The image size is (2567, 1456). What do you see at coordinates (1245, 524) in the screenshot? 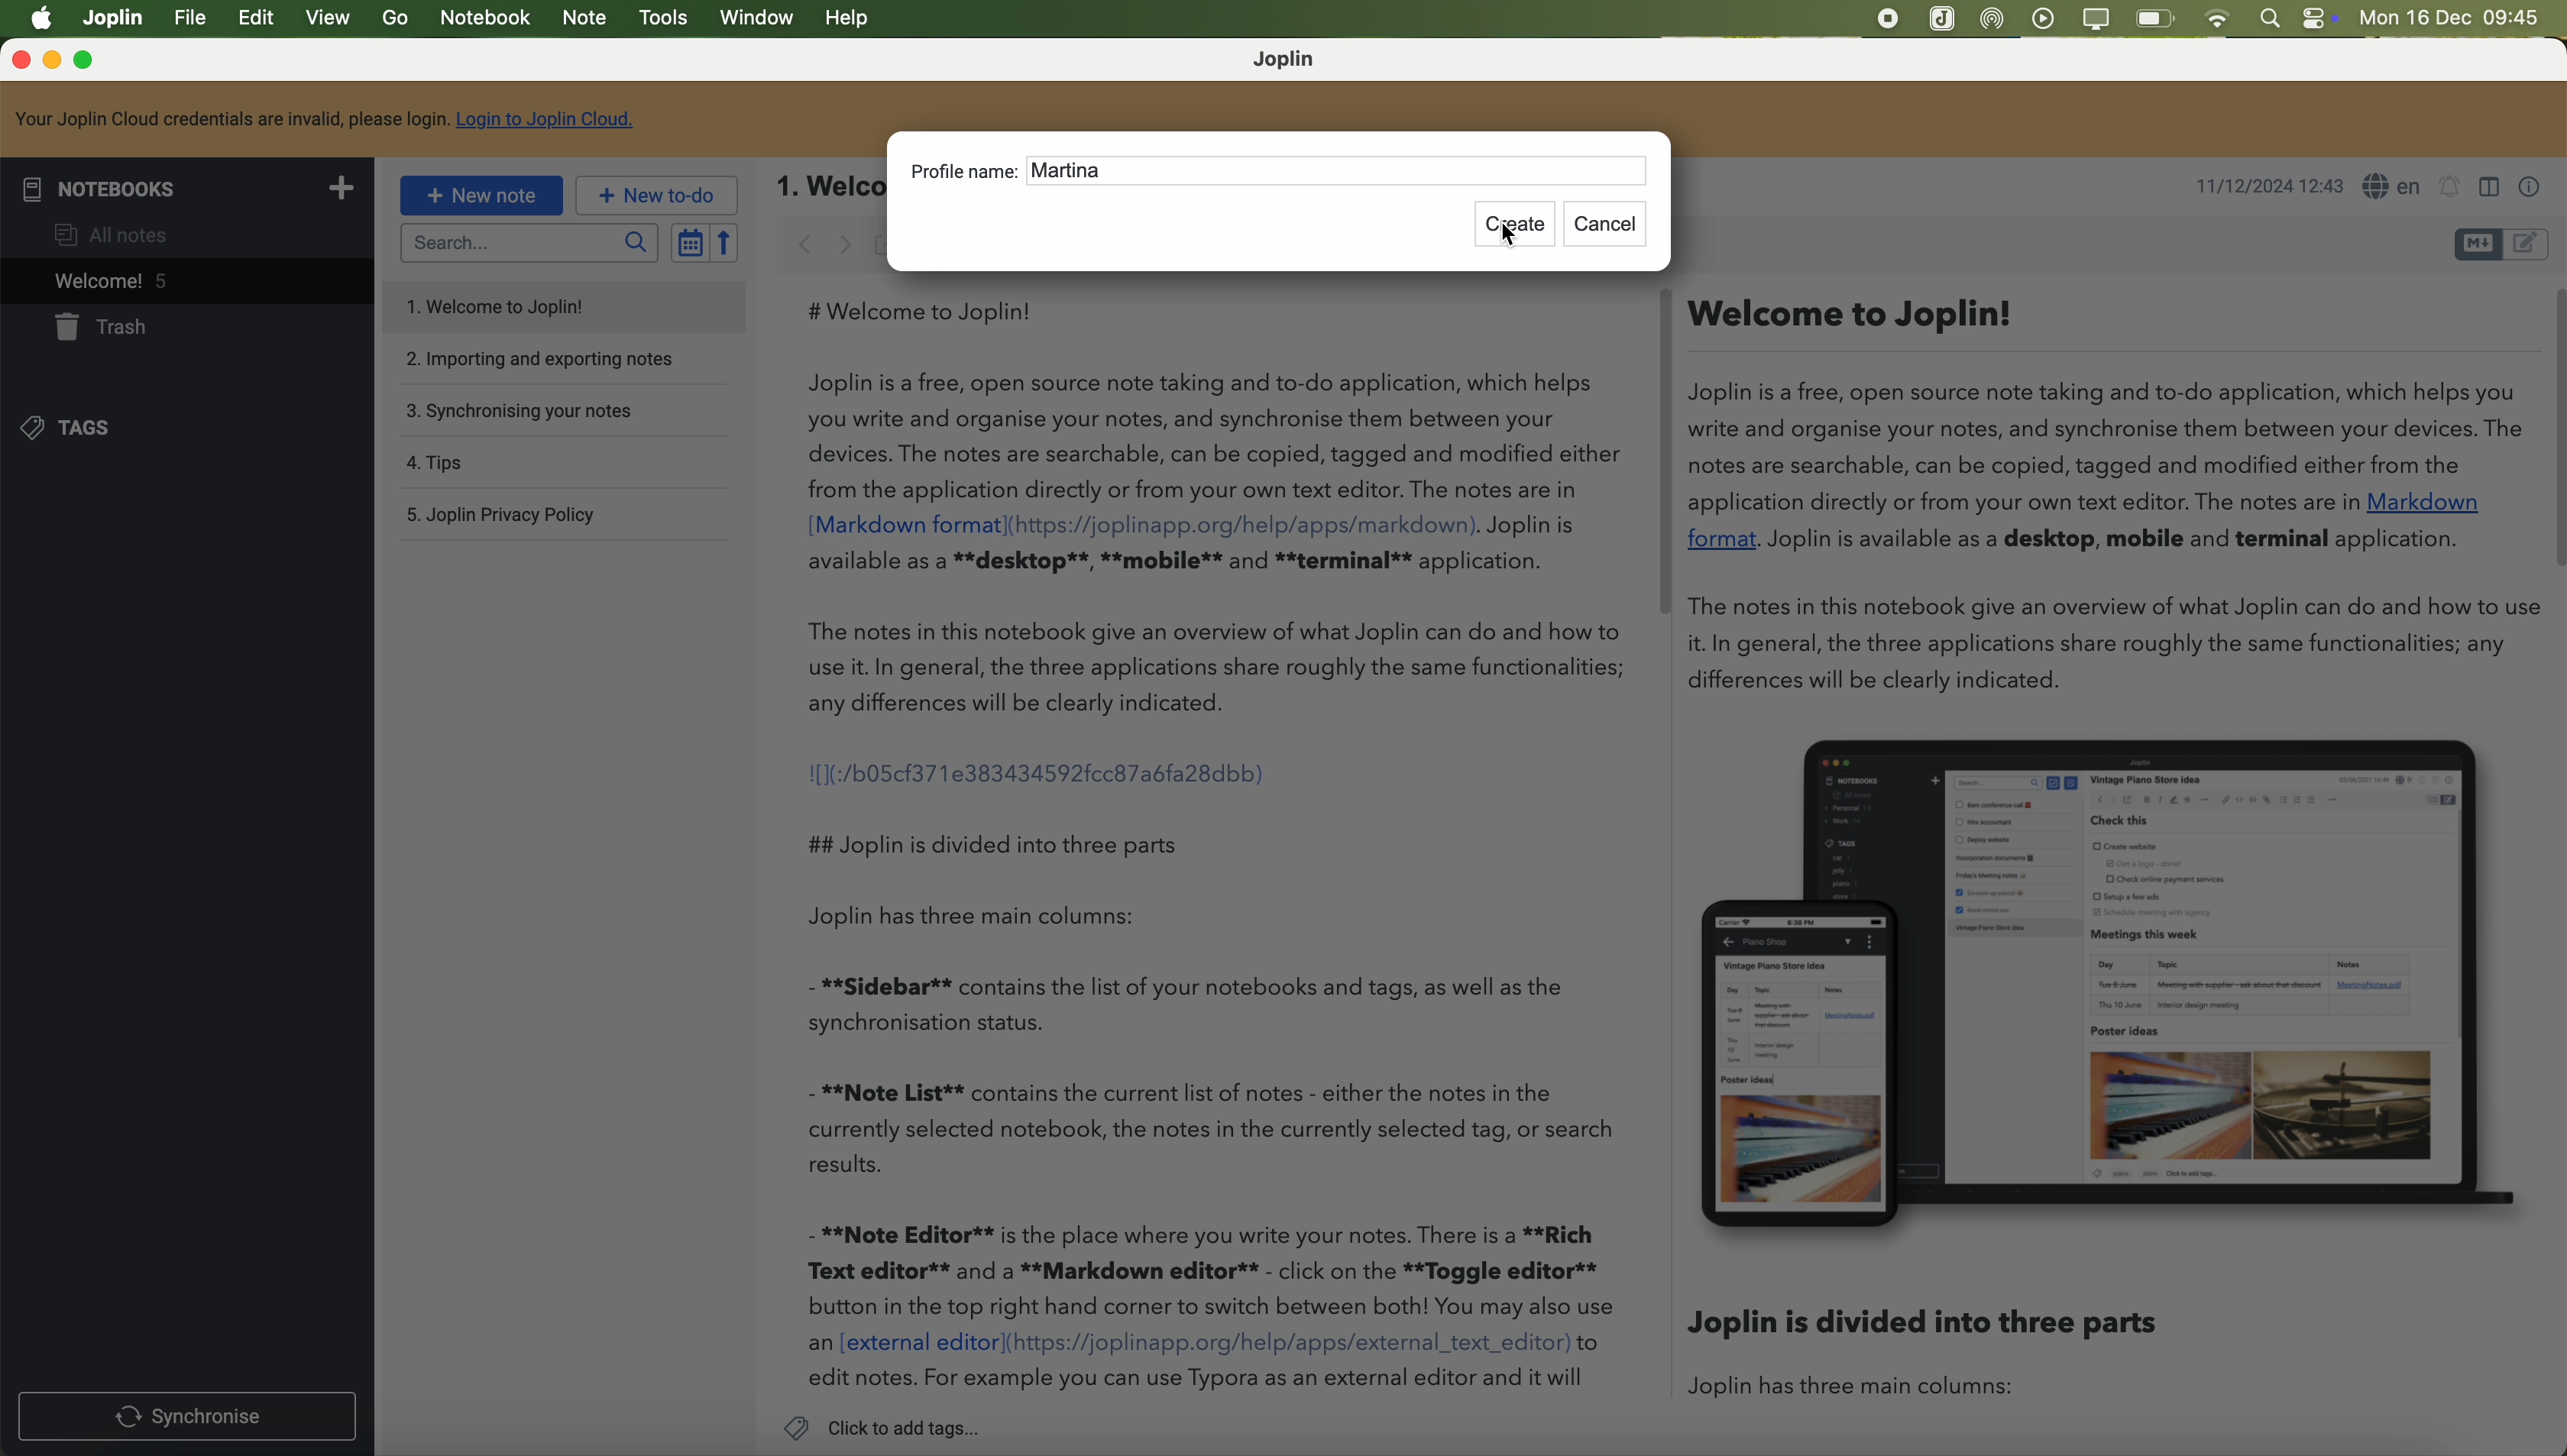
I see `(https://joplinapp.org/help/apps/markdown)` at bounding box center [1245, 524].